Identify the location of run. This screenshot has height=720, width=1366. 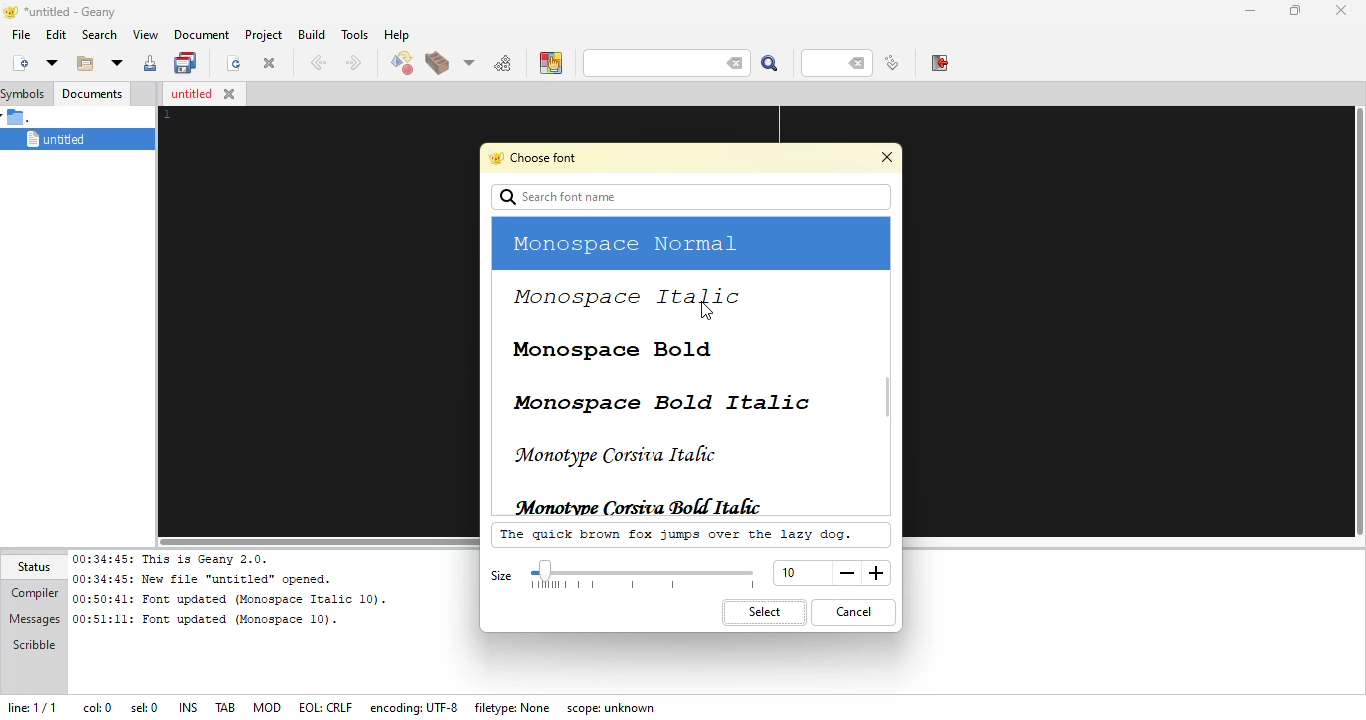
(503, 63).